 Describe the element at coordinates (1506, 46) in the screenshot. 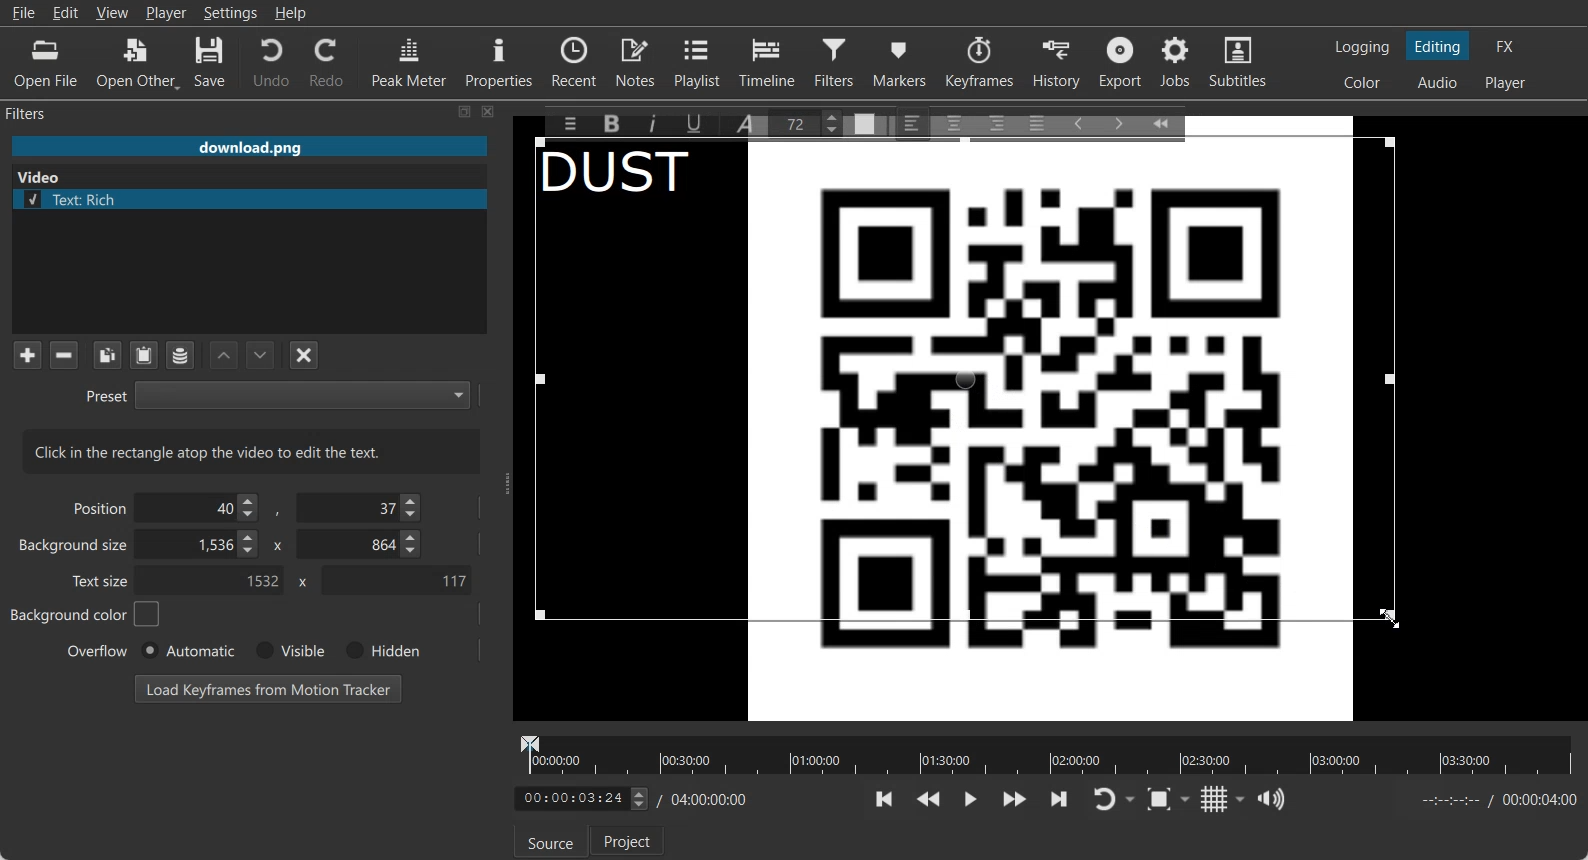

I see `Switching to the Effect layout` at that location.